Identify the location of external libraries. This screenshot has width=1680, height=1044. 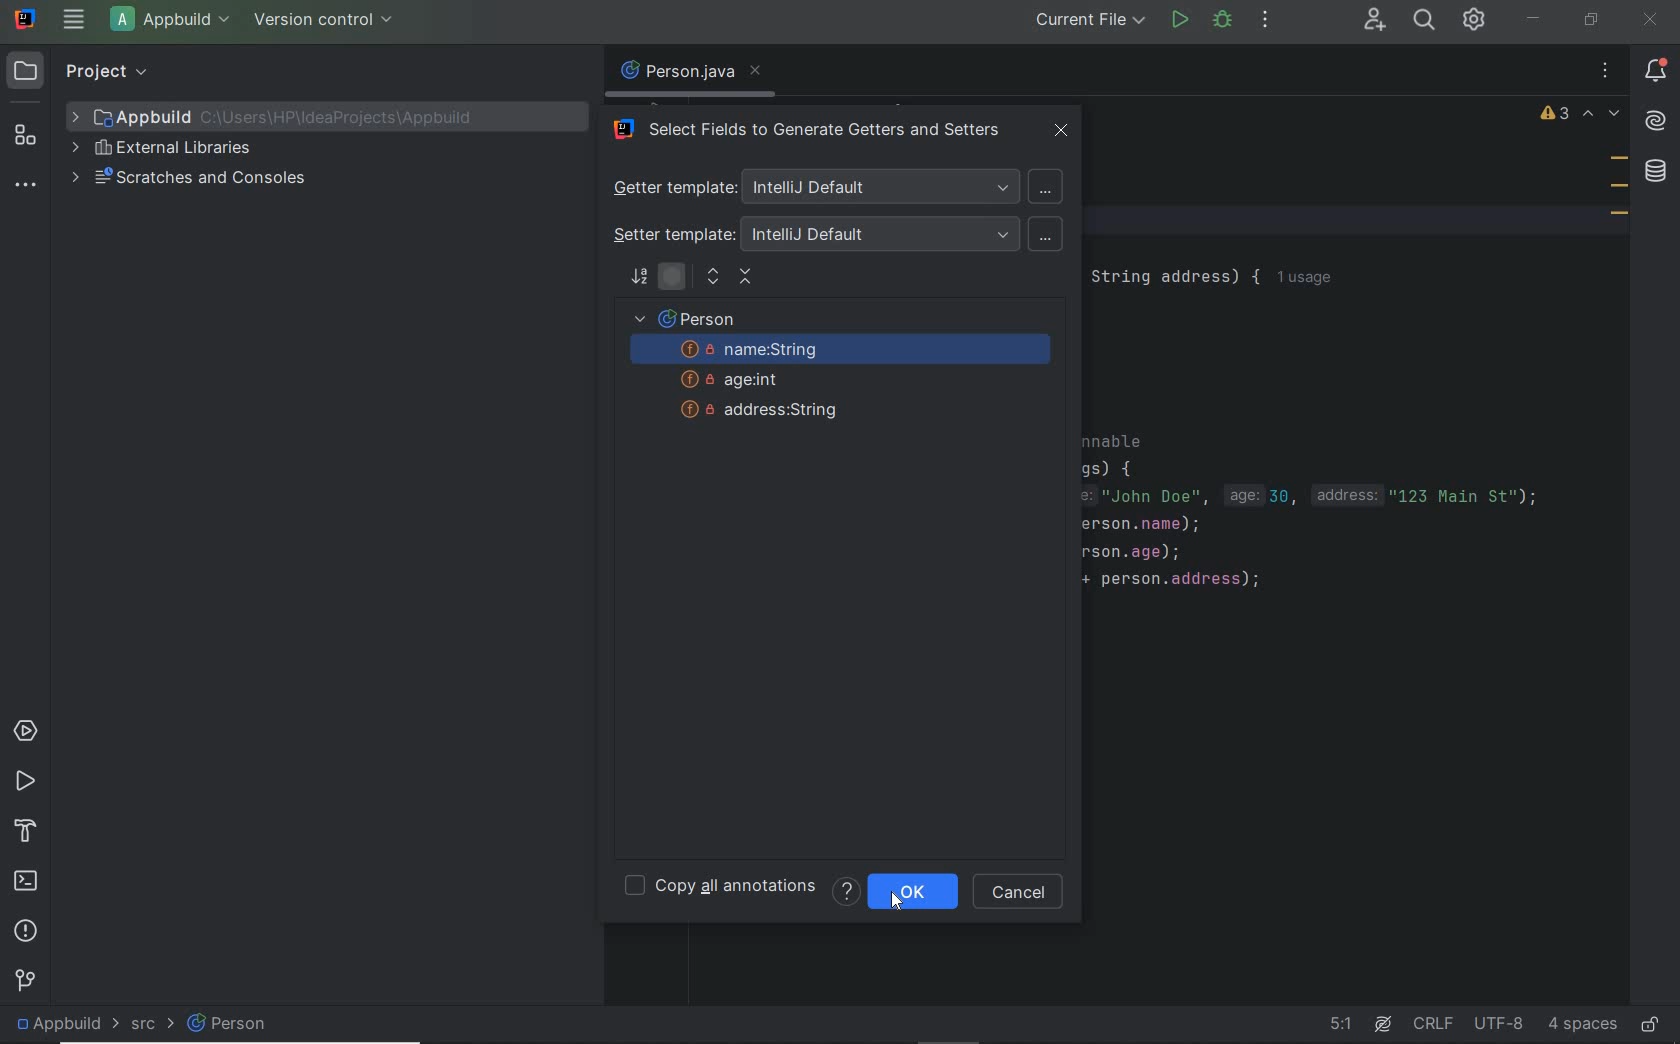
(163, 148).